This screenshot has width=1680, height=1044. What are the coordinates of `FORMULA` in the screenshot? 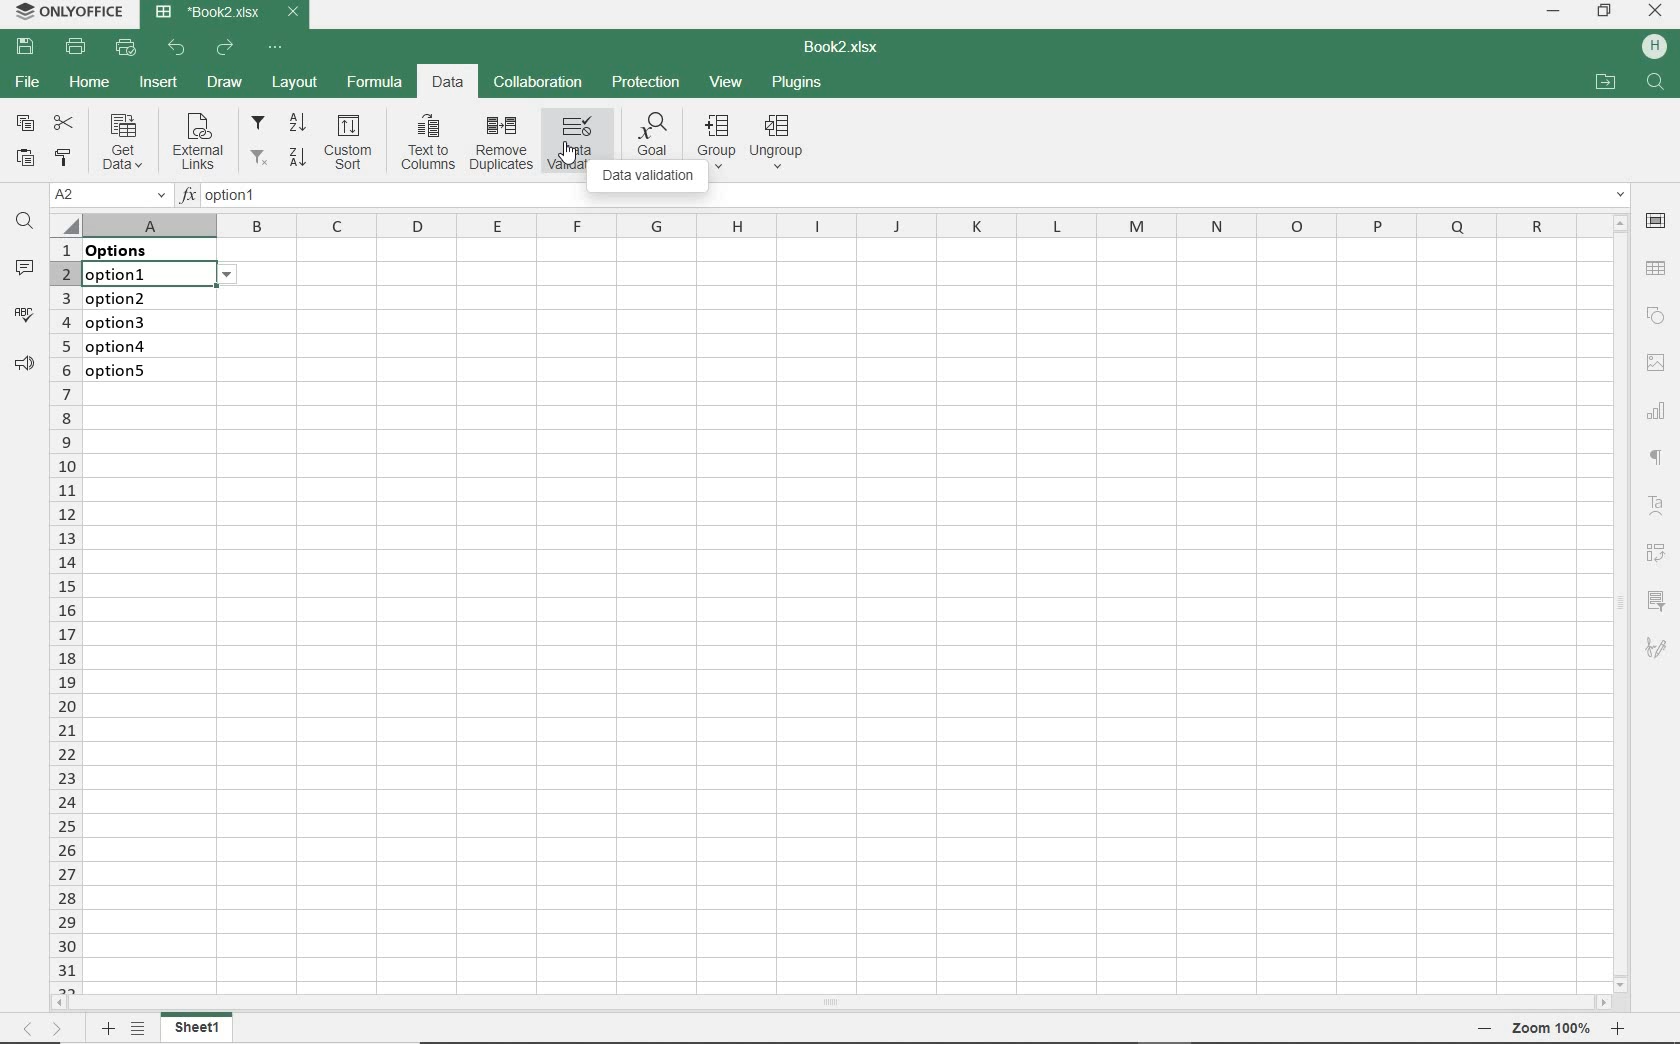 It's located at (372, 84).